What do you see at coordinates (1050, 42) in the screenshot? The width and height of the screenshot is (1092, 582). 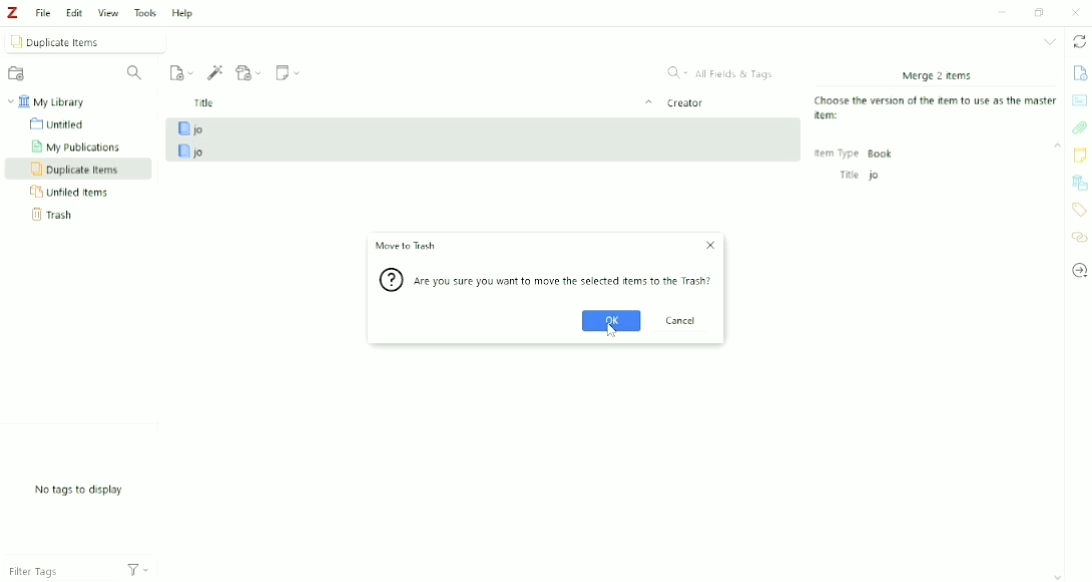 I see `List all tabs` at bounding box center [1050, 42].